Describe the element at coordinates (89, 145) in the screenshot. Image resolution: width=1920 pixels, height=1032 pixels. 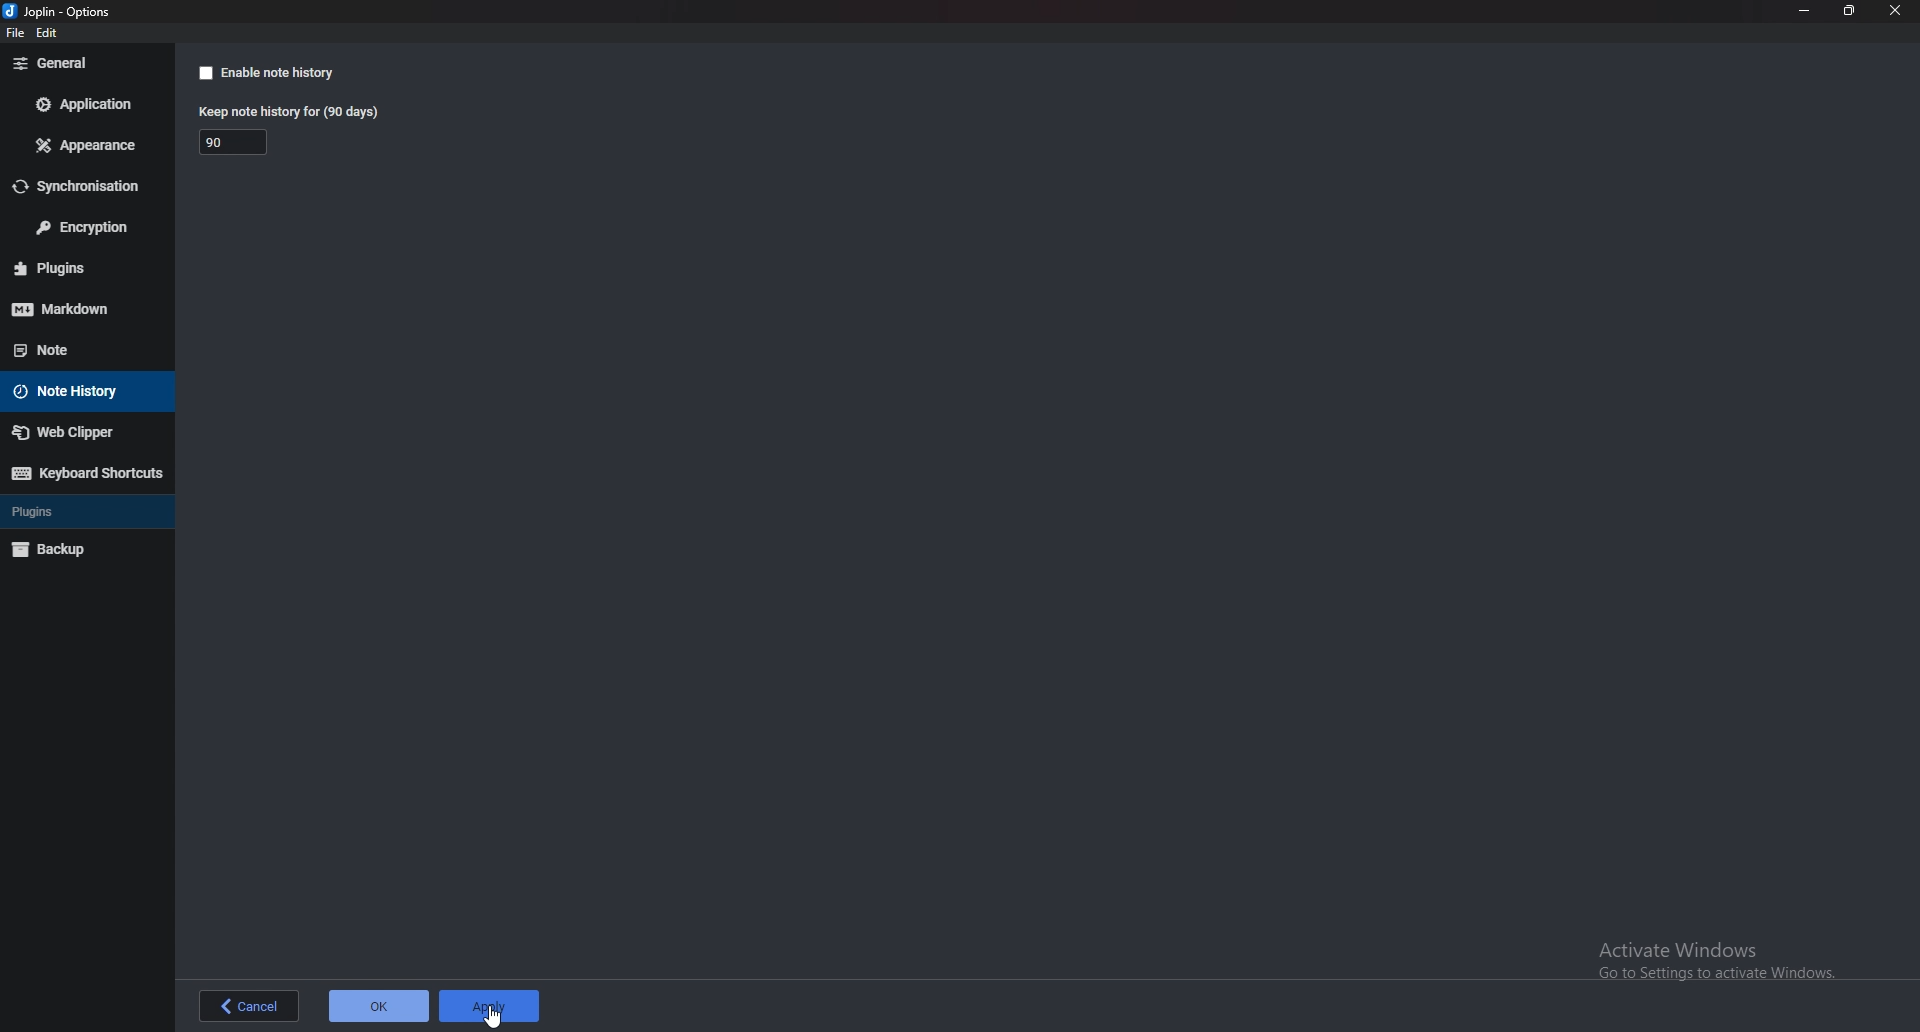
I see `Appearance` at that location.